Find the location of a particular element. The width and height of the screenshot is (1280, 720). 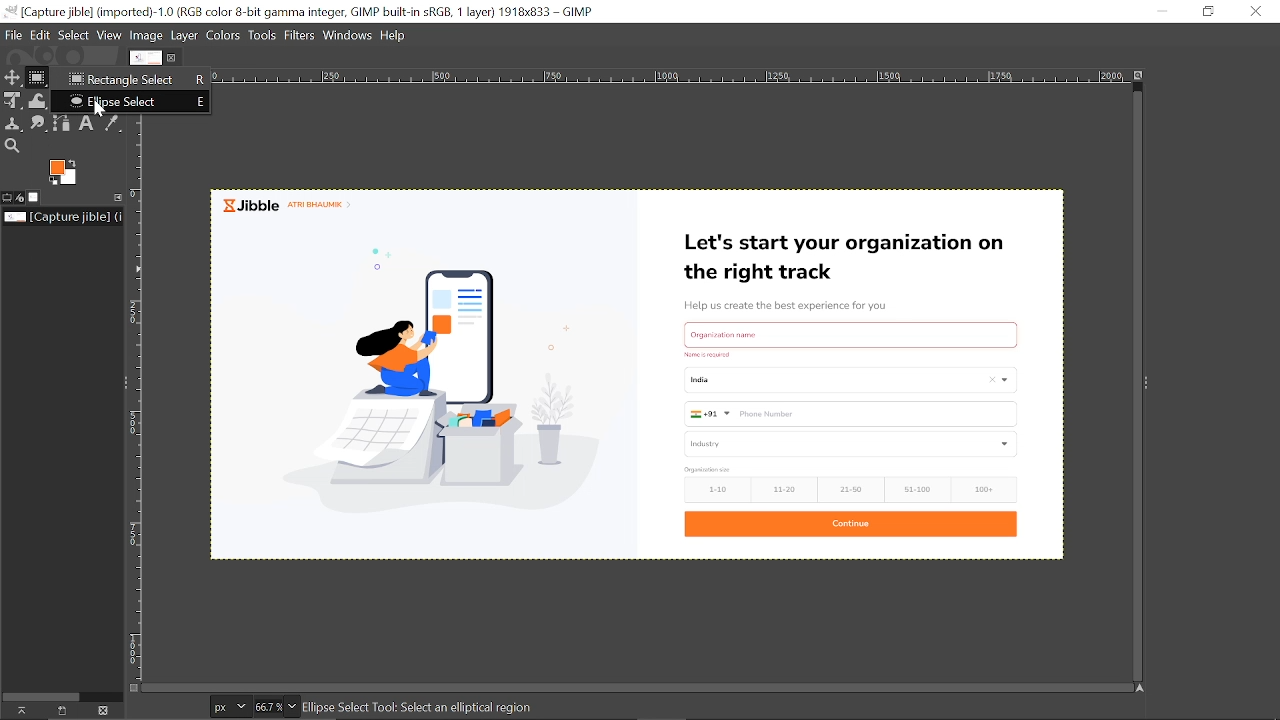

Current window is located at coordinates (305, 13).